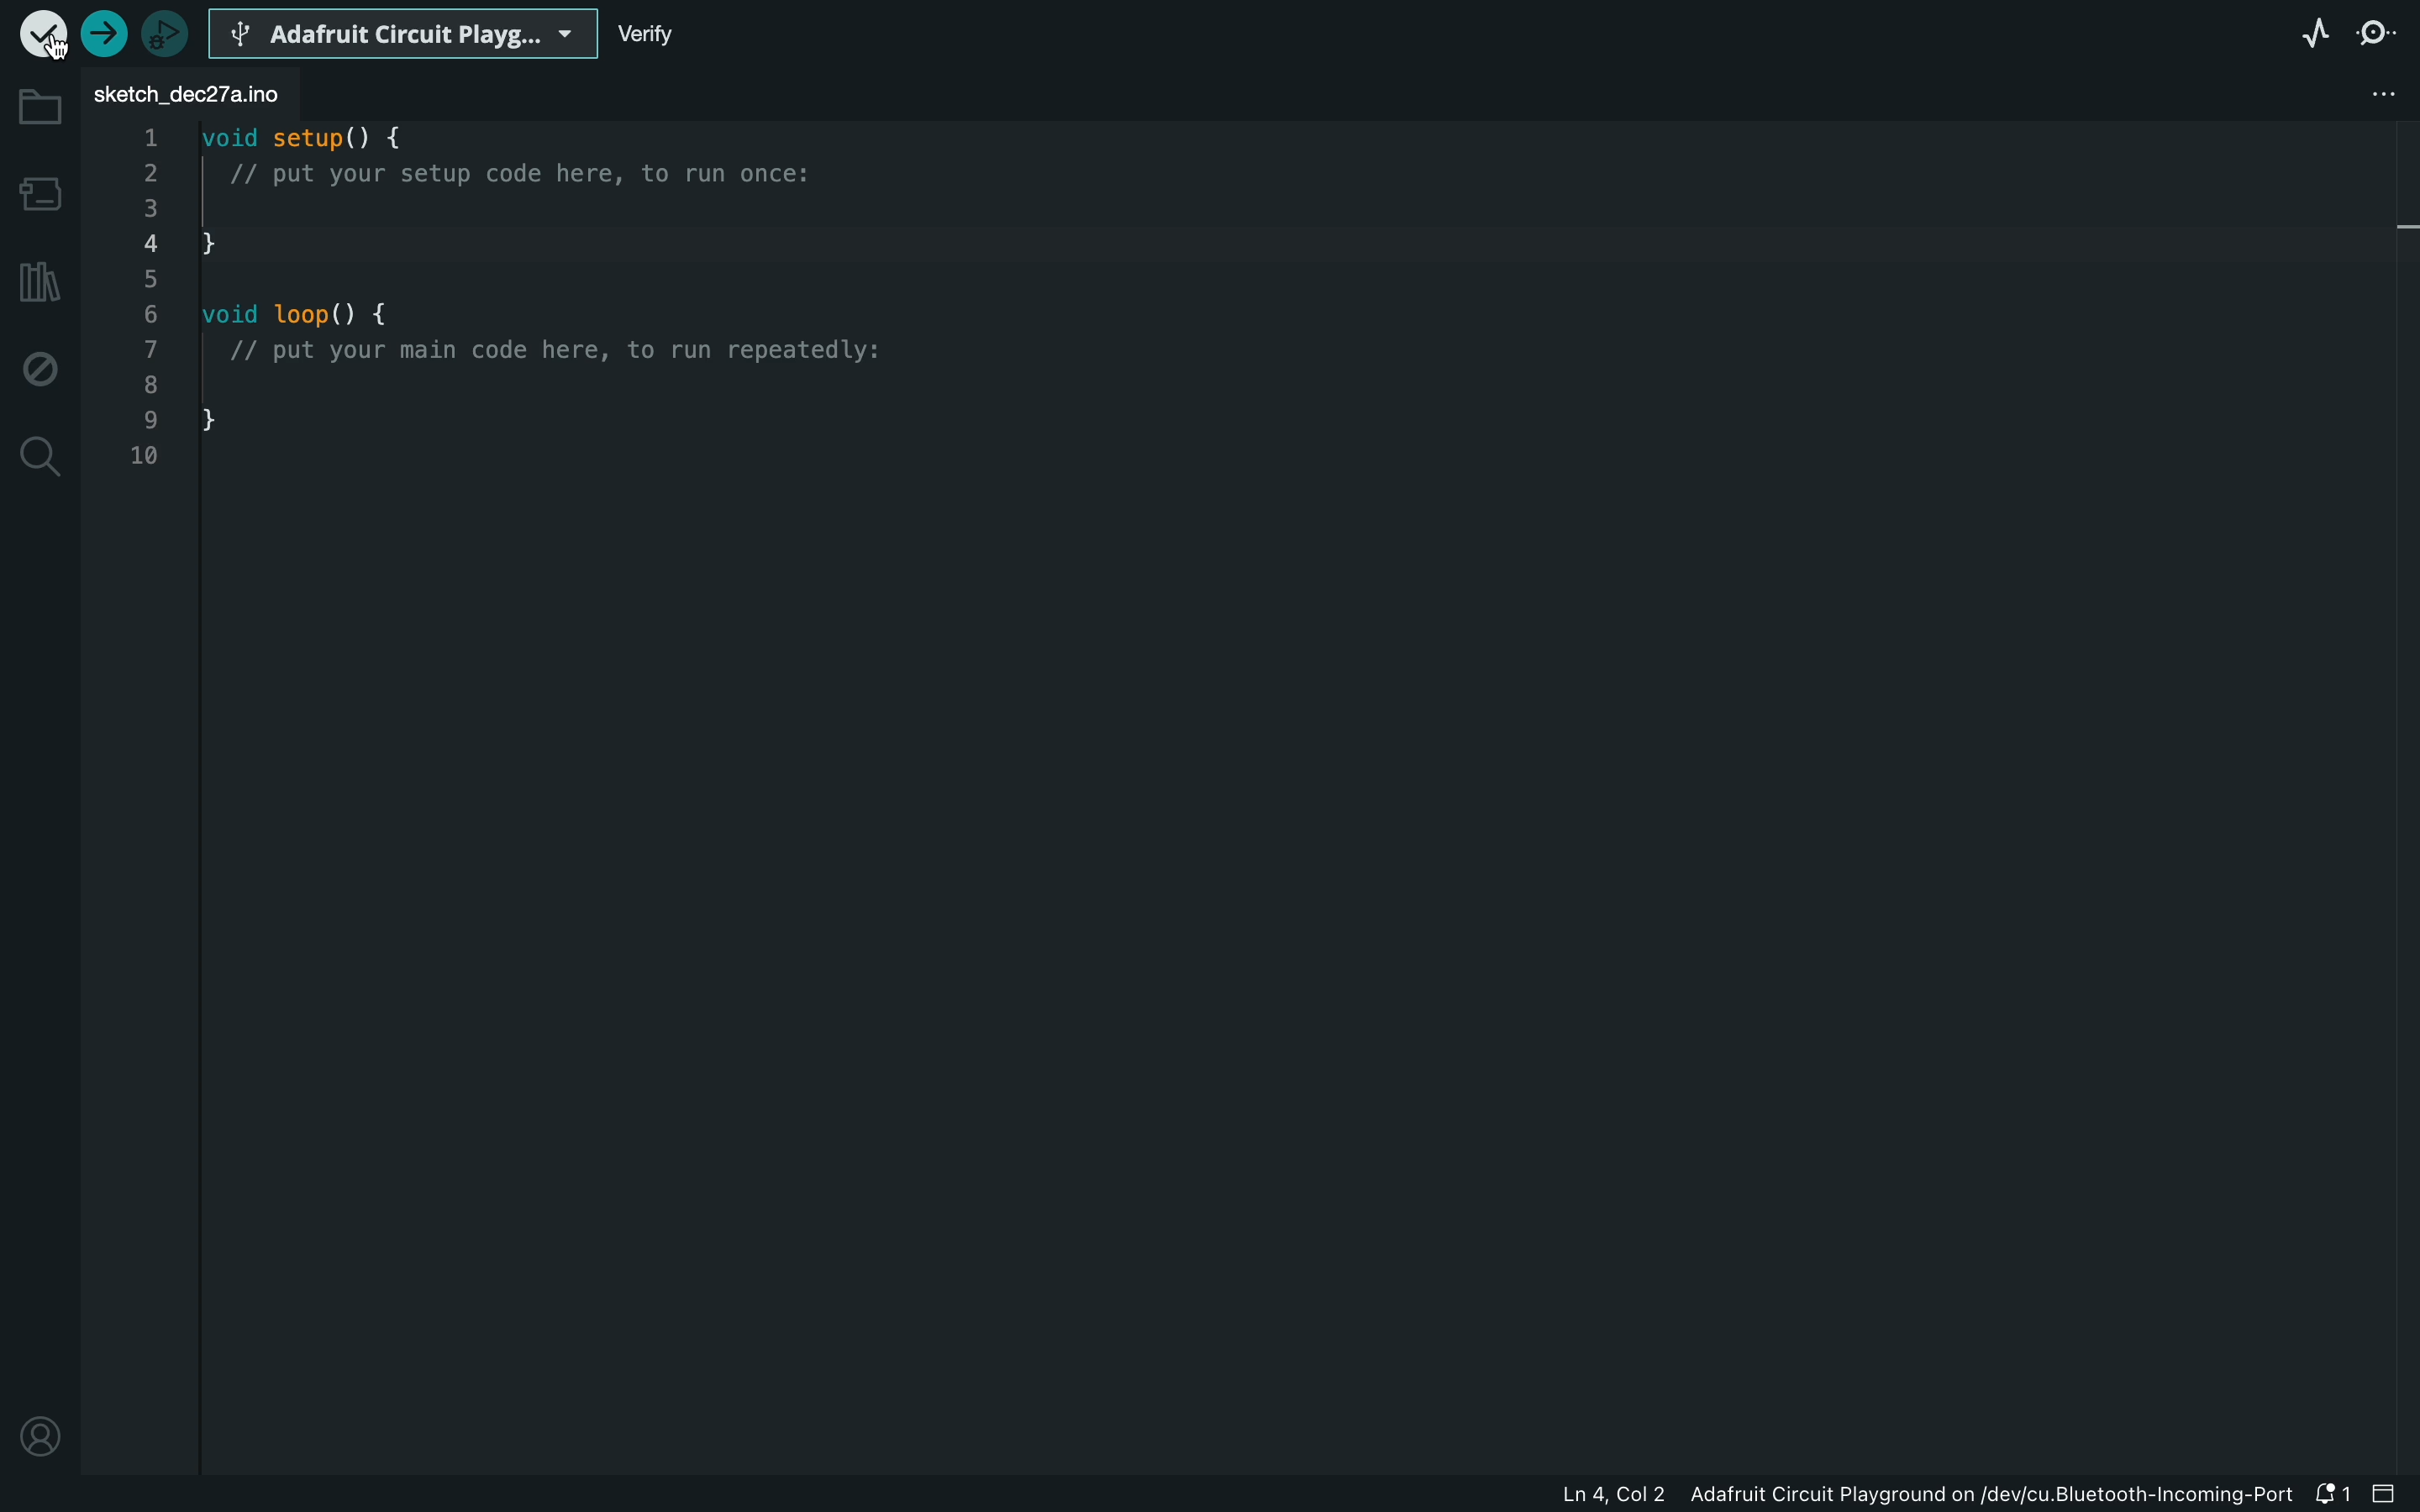 The height and width of the screenshot is (1512, 2420). I want to click on folder, so click(41, 109).